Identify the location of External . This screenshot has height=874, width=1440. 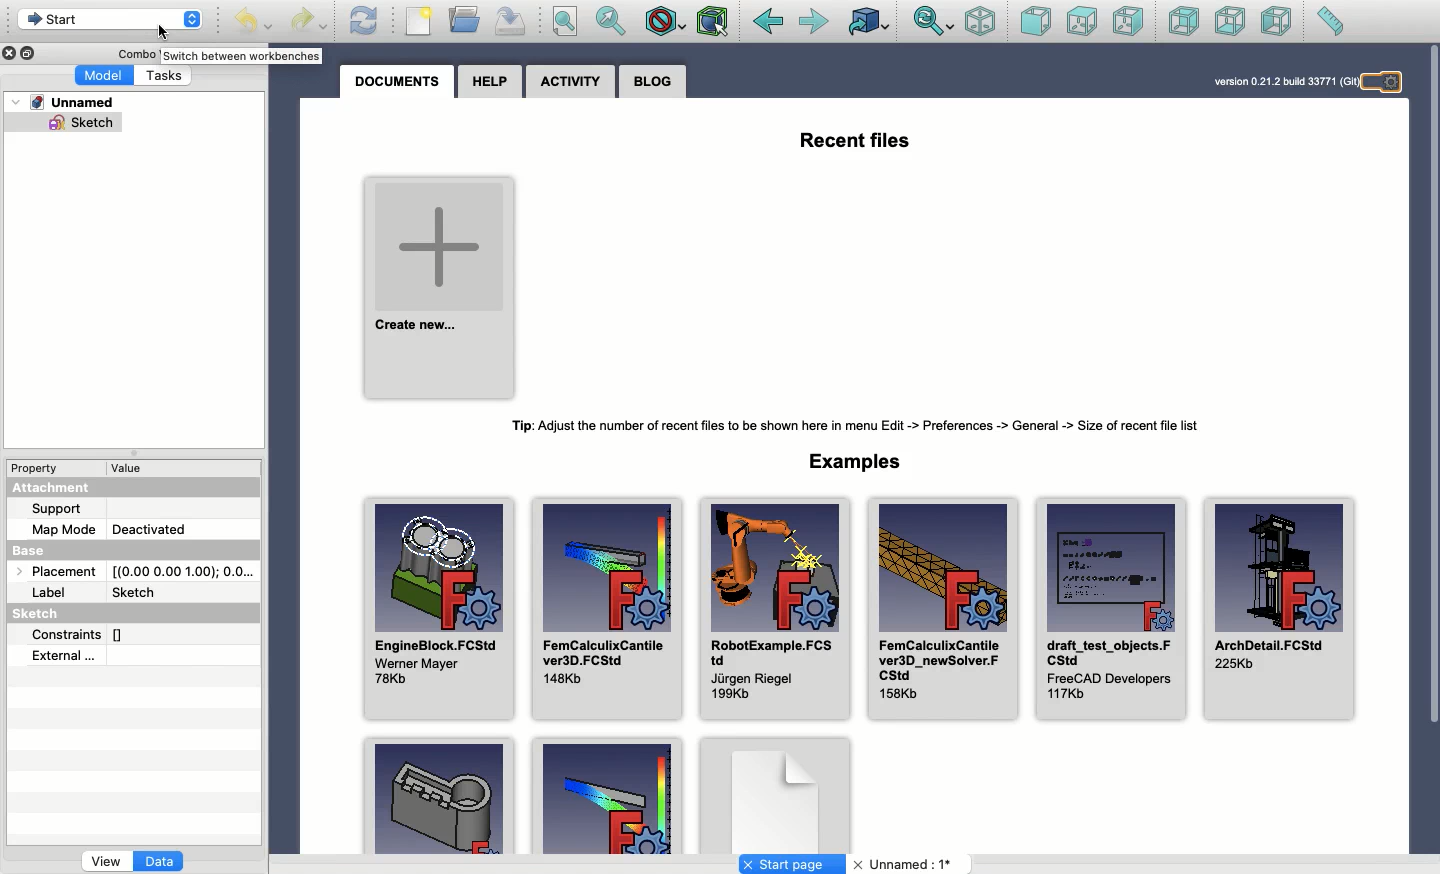
(64, 657).